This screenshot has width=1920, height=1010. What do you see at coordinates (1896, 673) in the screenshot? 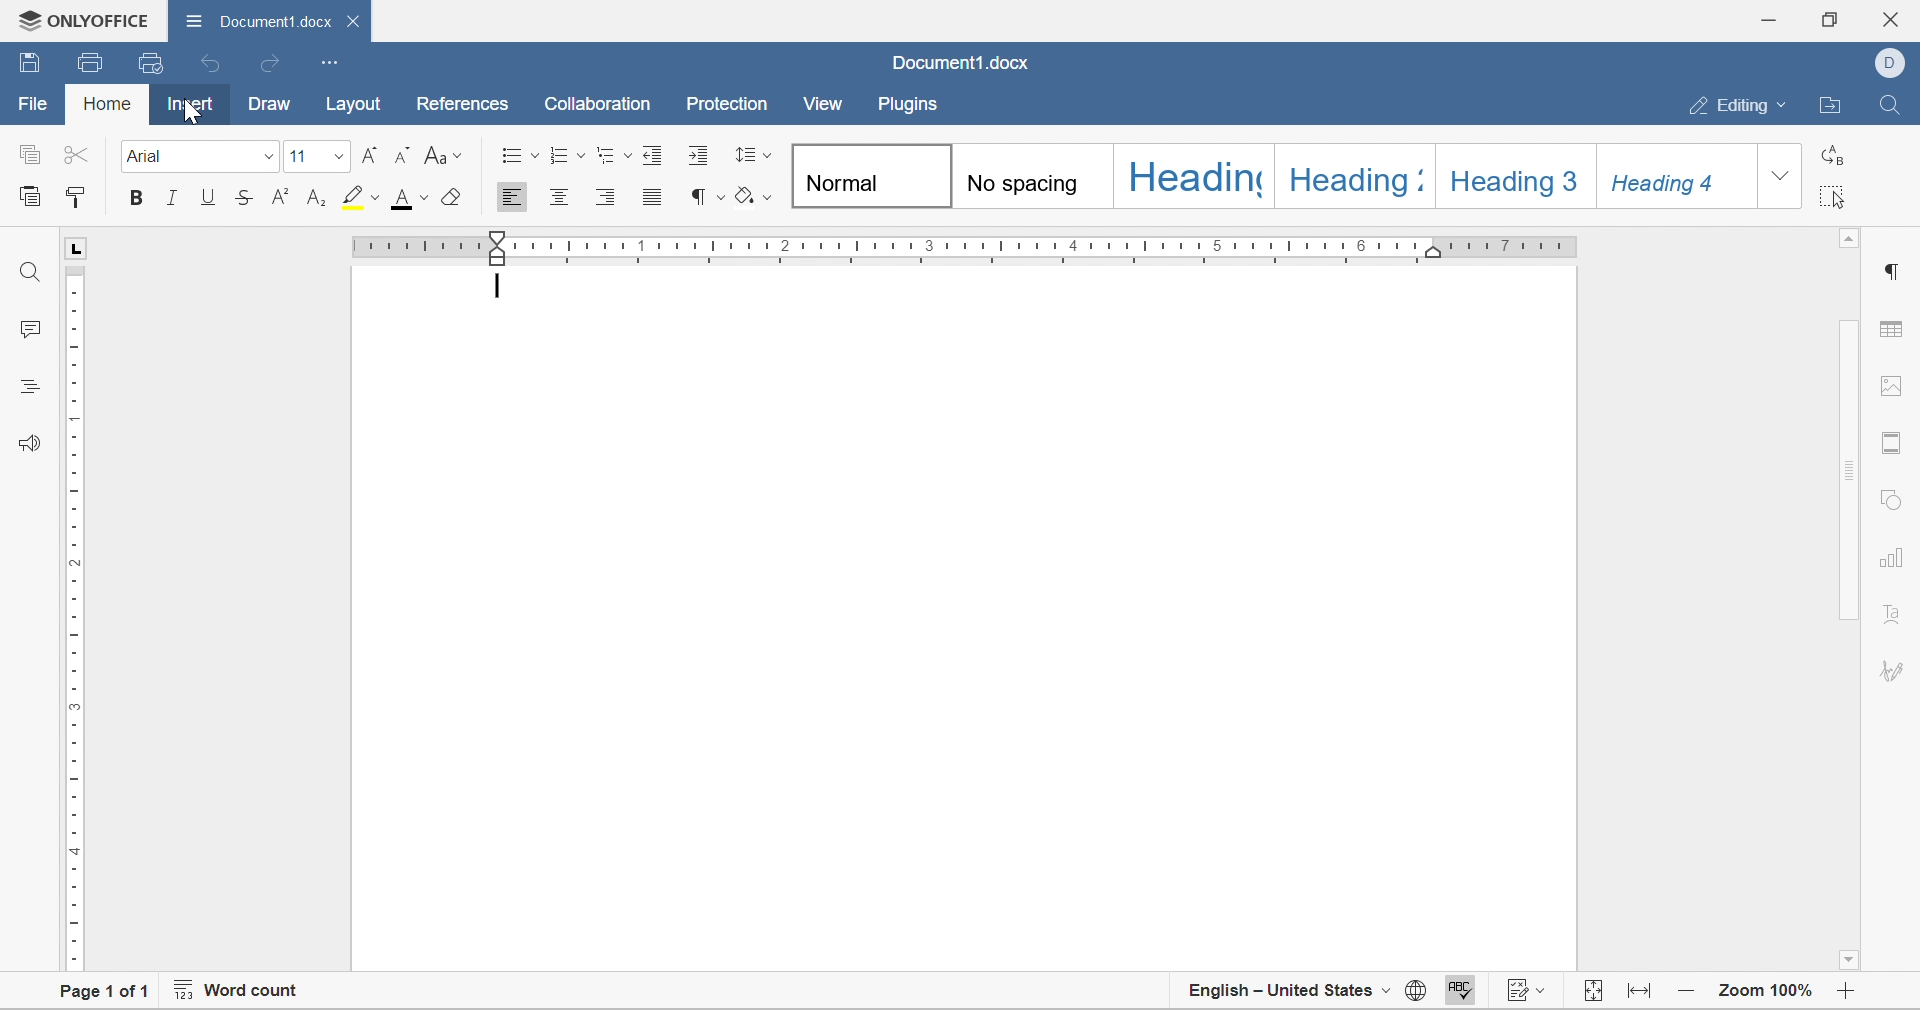
I see `Text art settings` at bounding box center [1896, 673].